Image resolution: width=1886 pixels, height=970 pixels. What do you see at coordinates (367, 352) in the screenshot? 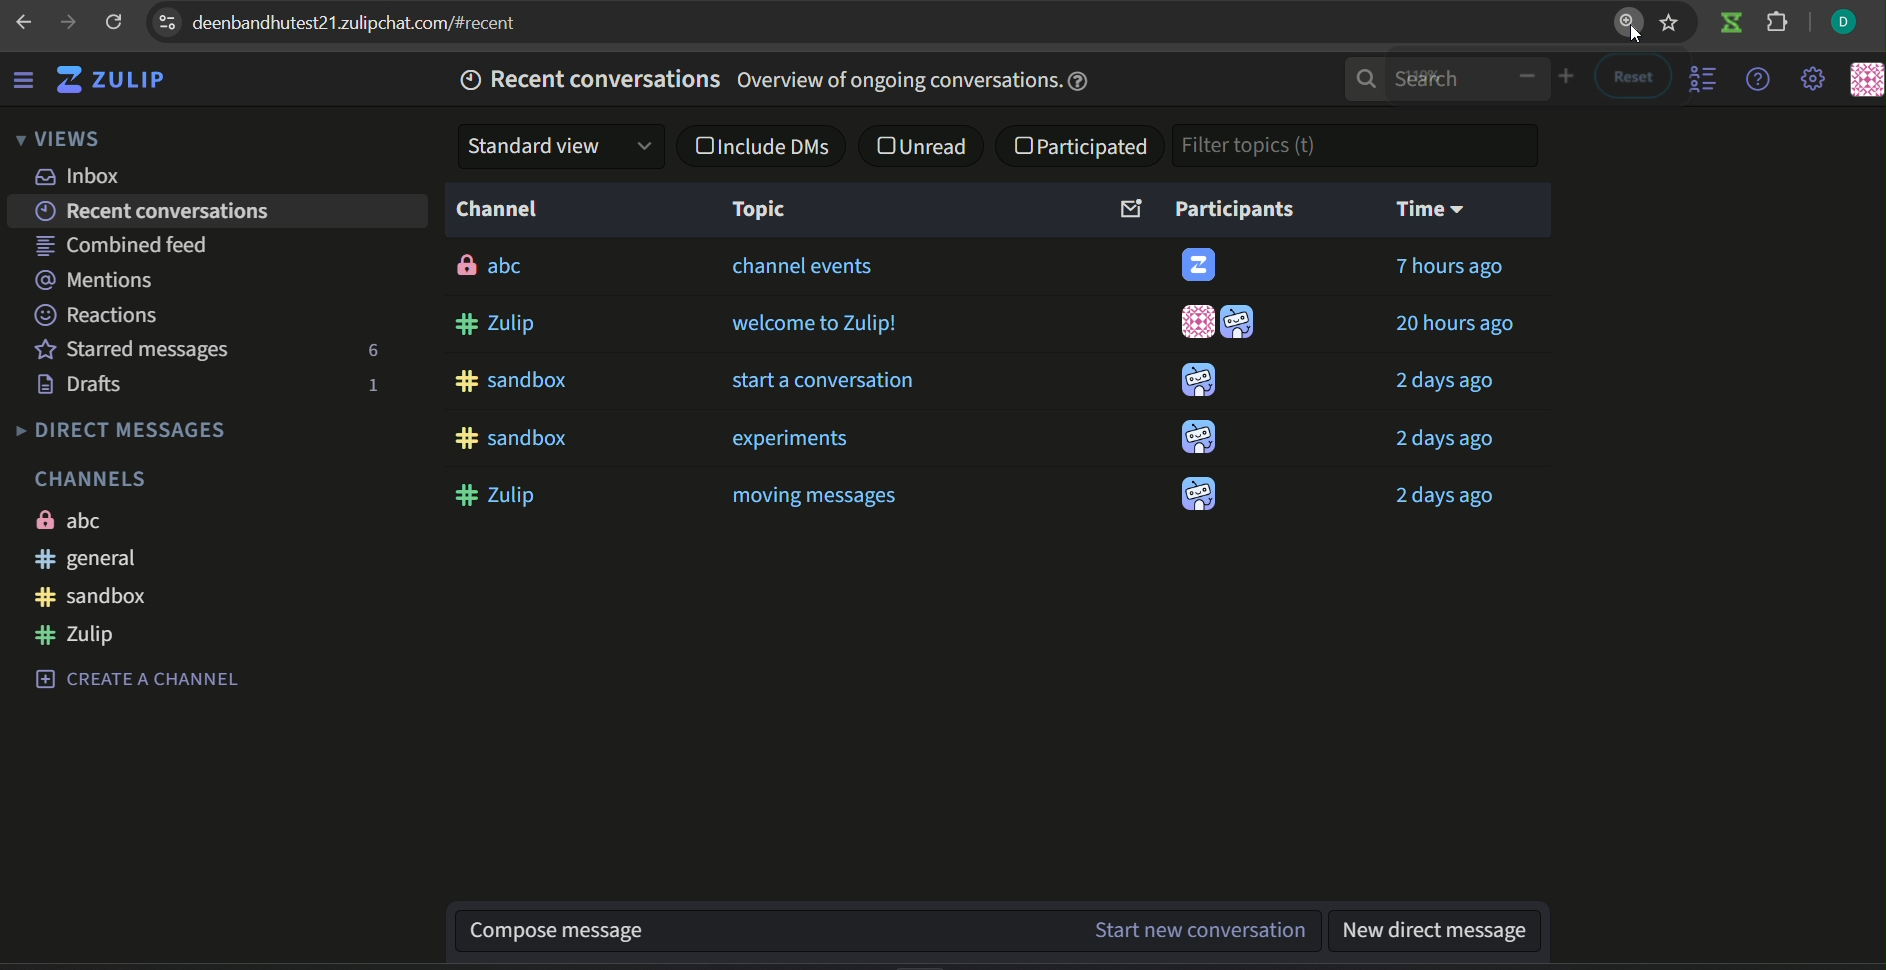
I see `number` at bounding box center [367, 352].